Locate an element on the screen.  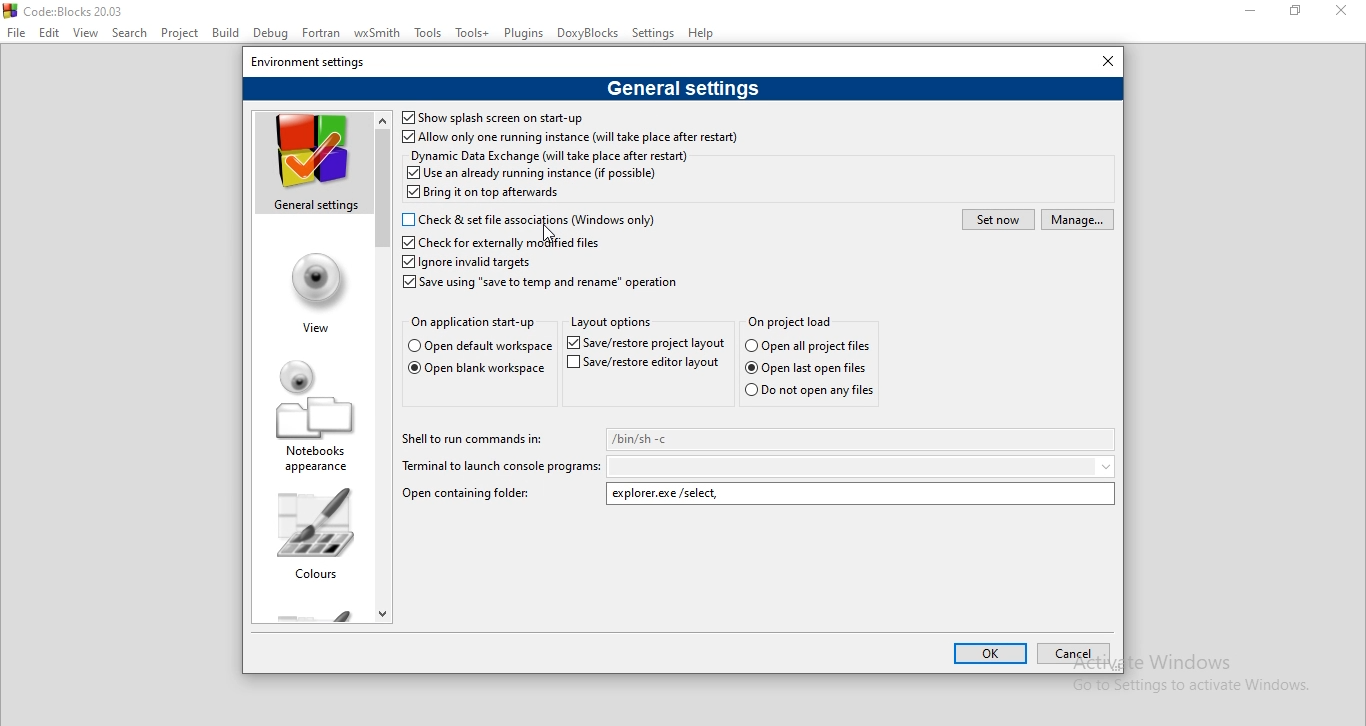
environment is located at coordinates (315, 61).